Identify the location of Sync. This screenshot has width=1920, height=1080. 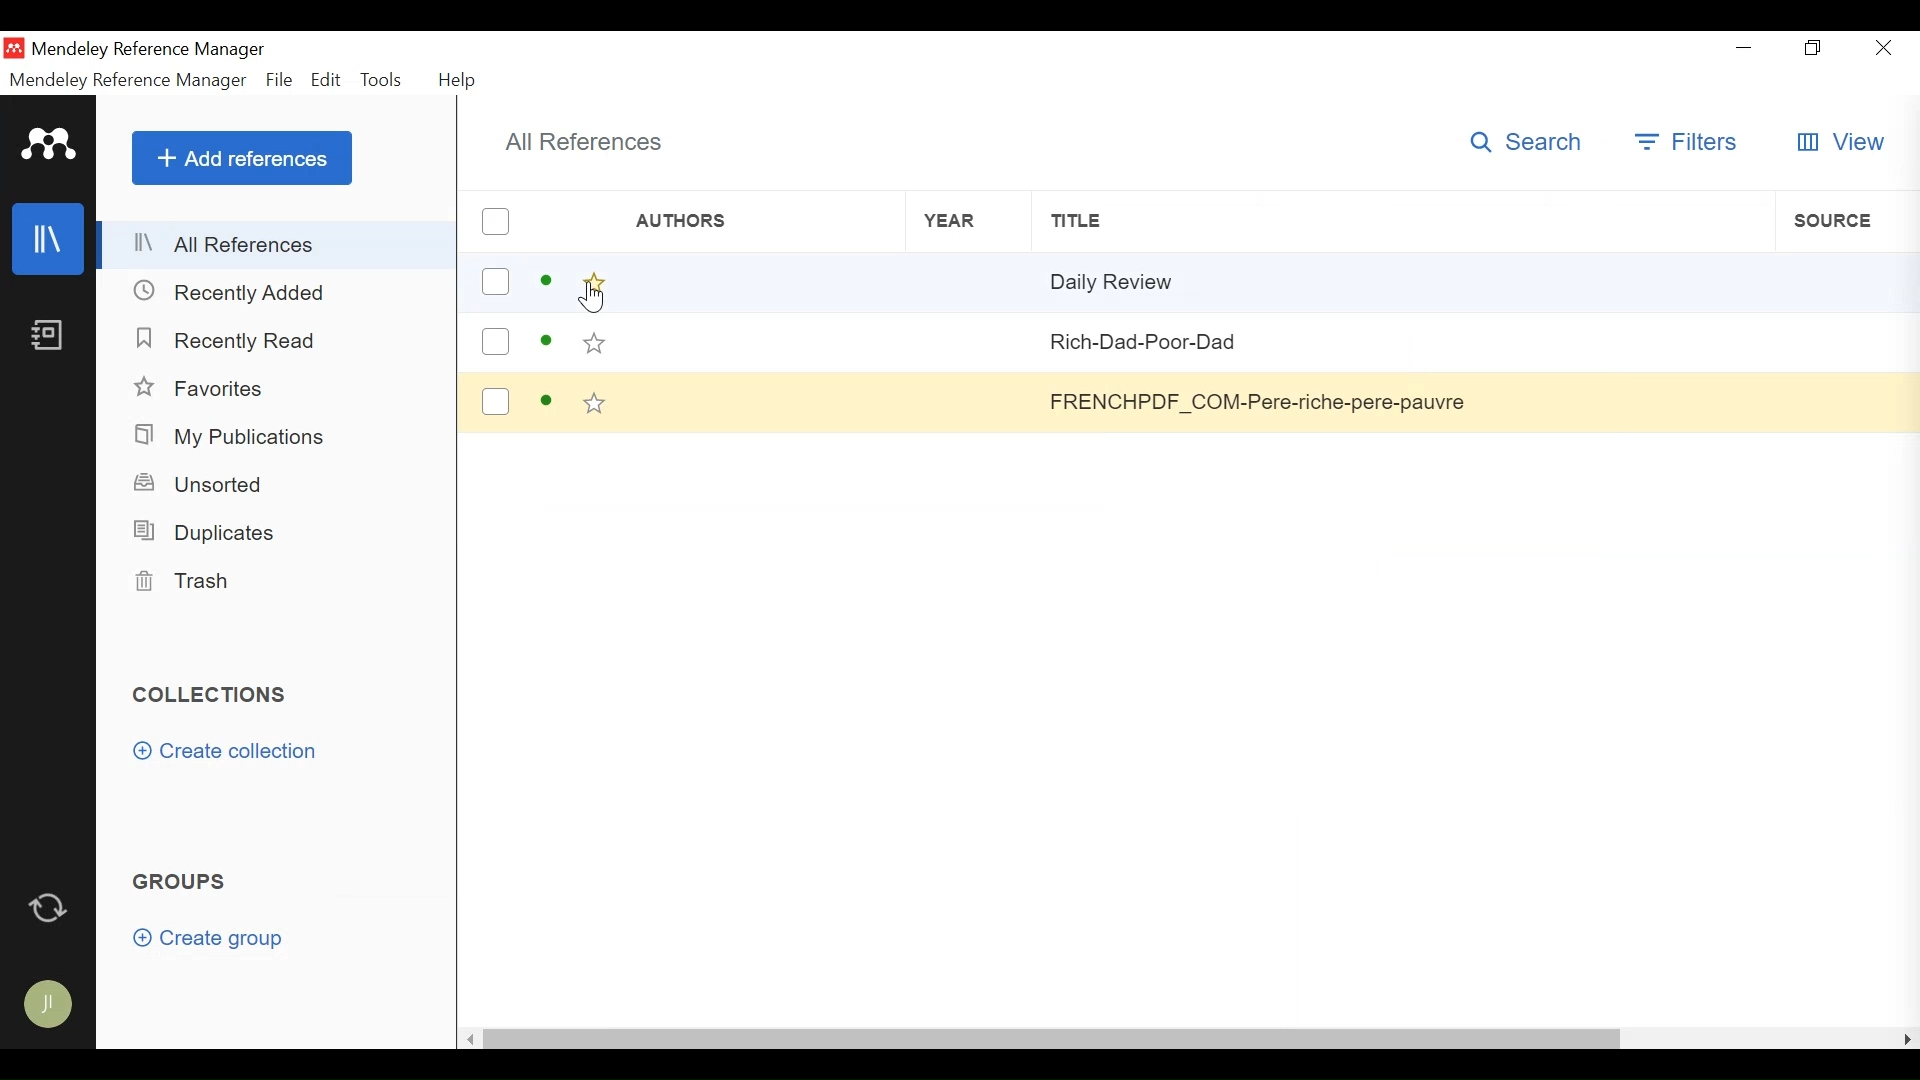
(51, 906).